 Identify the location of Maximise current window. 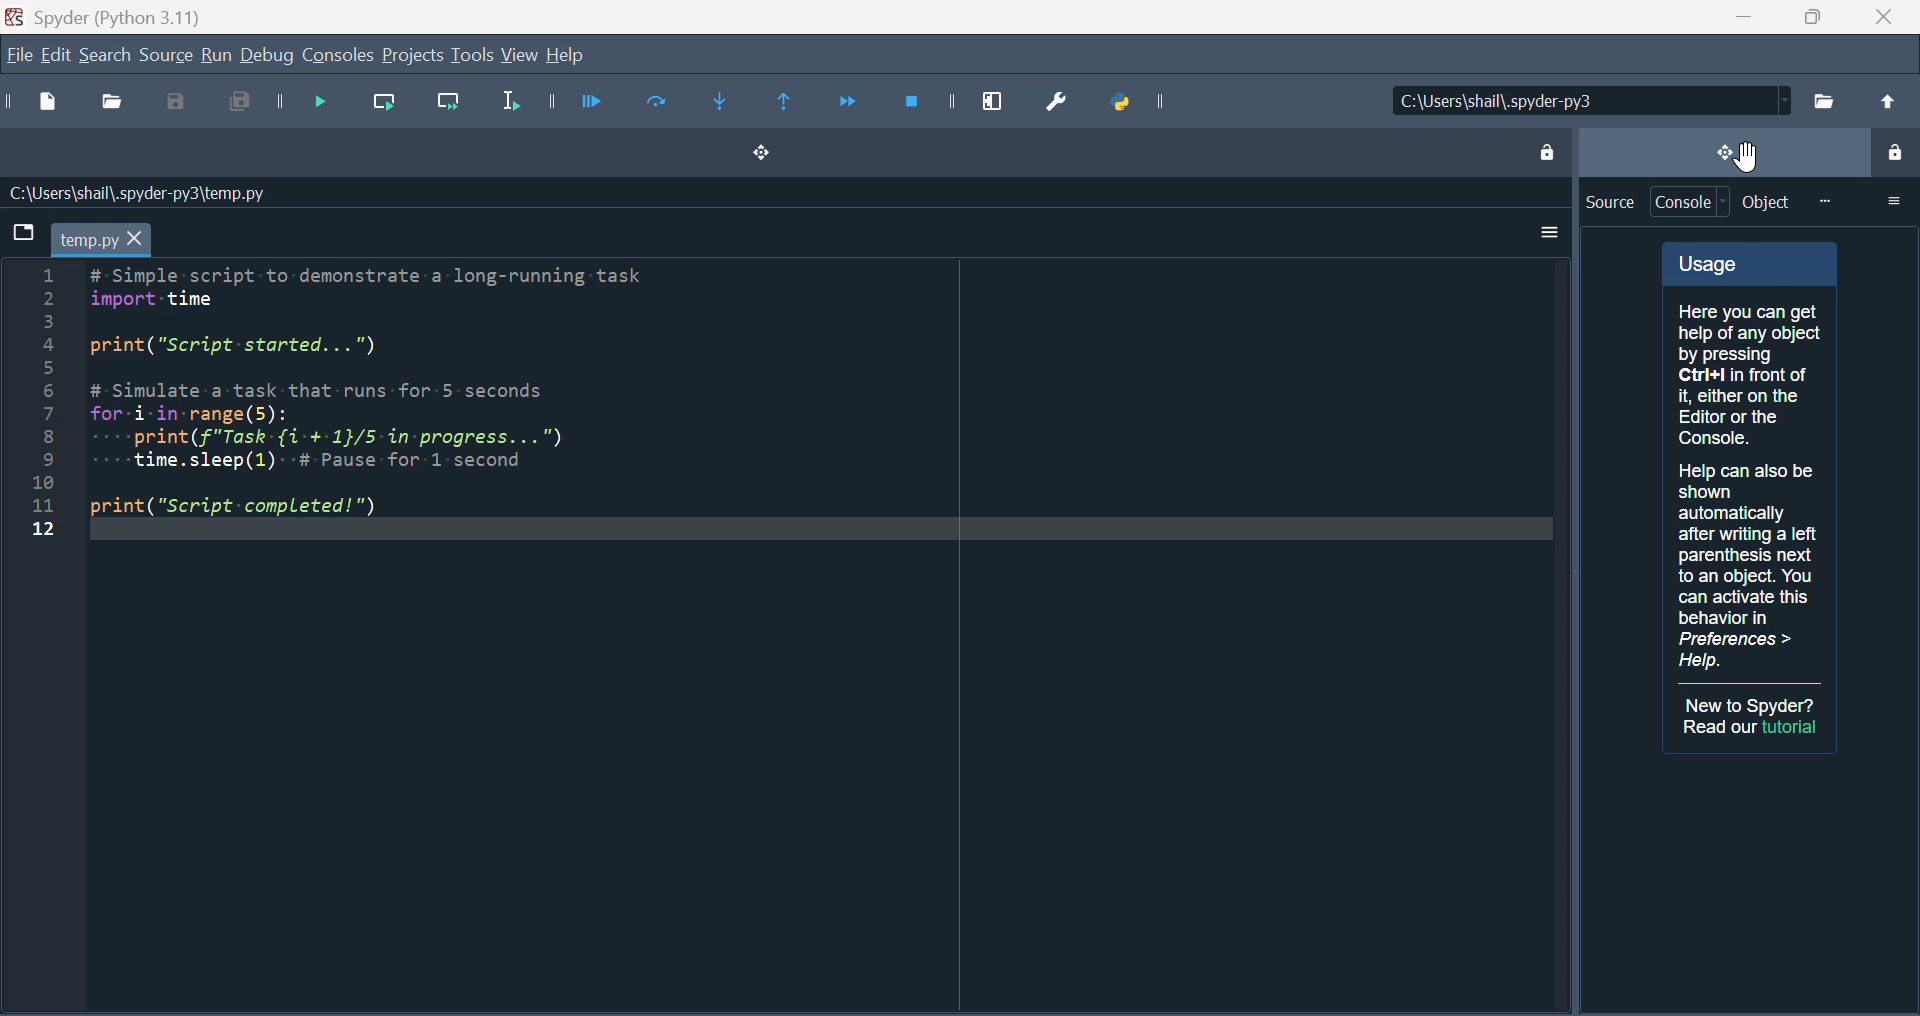
(993, 96).